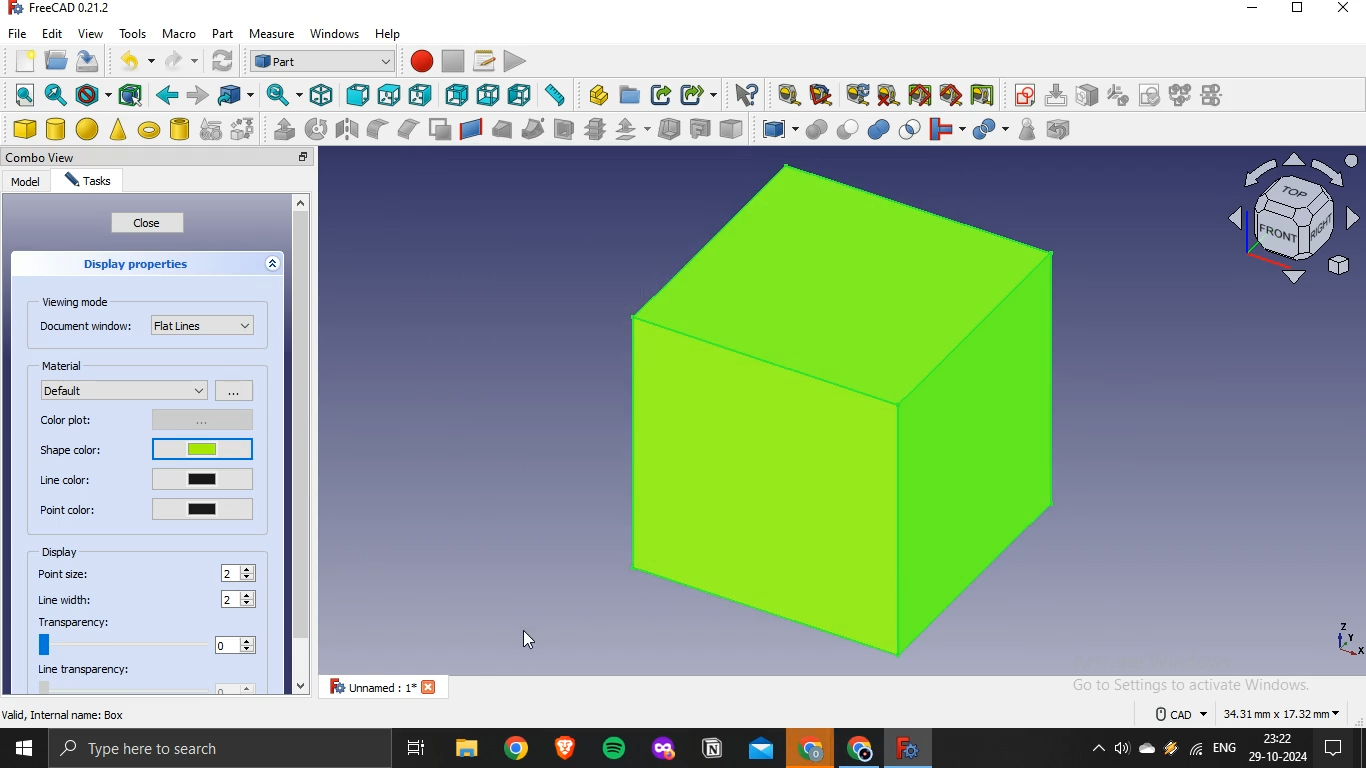 Image resolution: width=1366 pixels, height=768 pixels. What do you see at coordinates (439, 129) in the screenshot?
I see `make face from wires` at bounding box center [439, 129].